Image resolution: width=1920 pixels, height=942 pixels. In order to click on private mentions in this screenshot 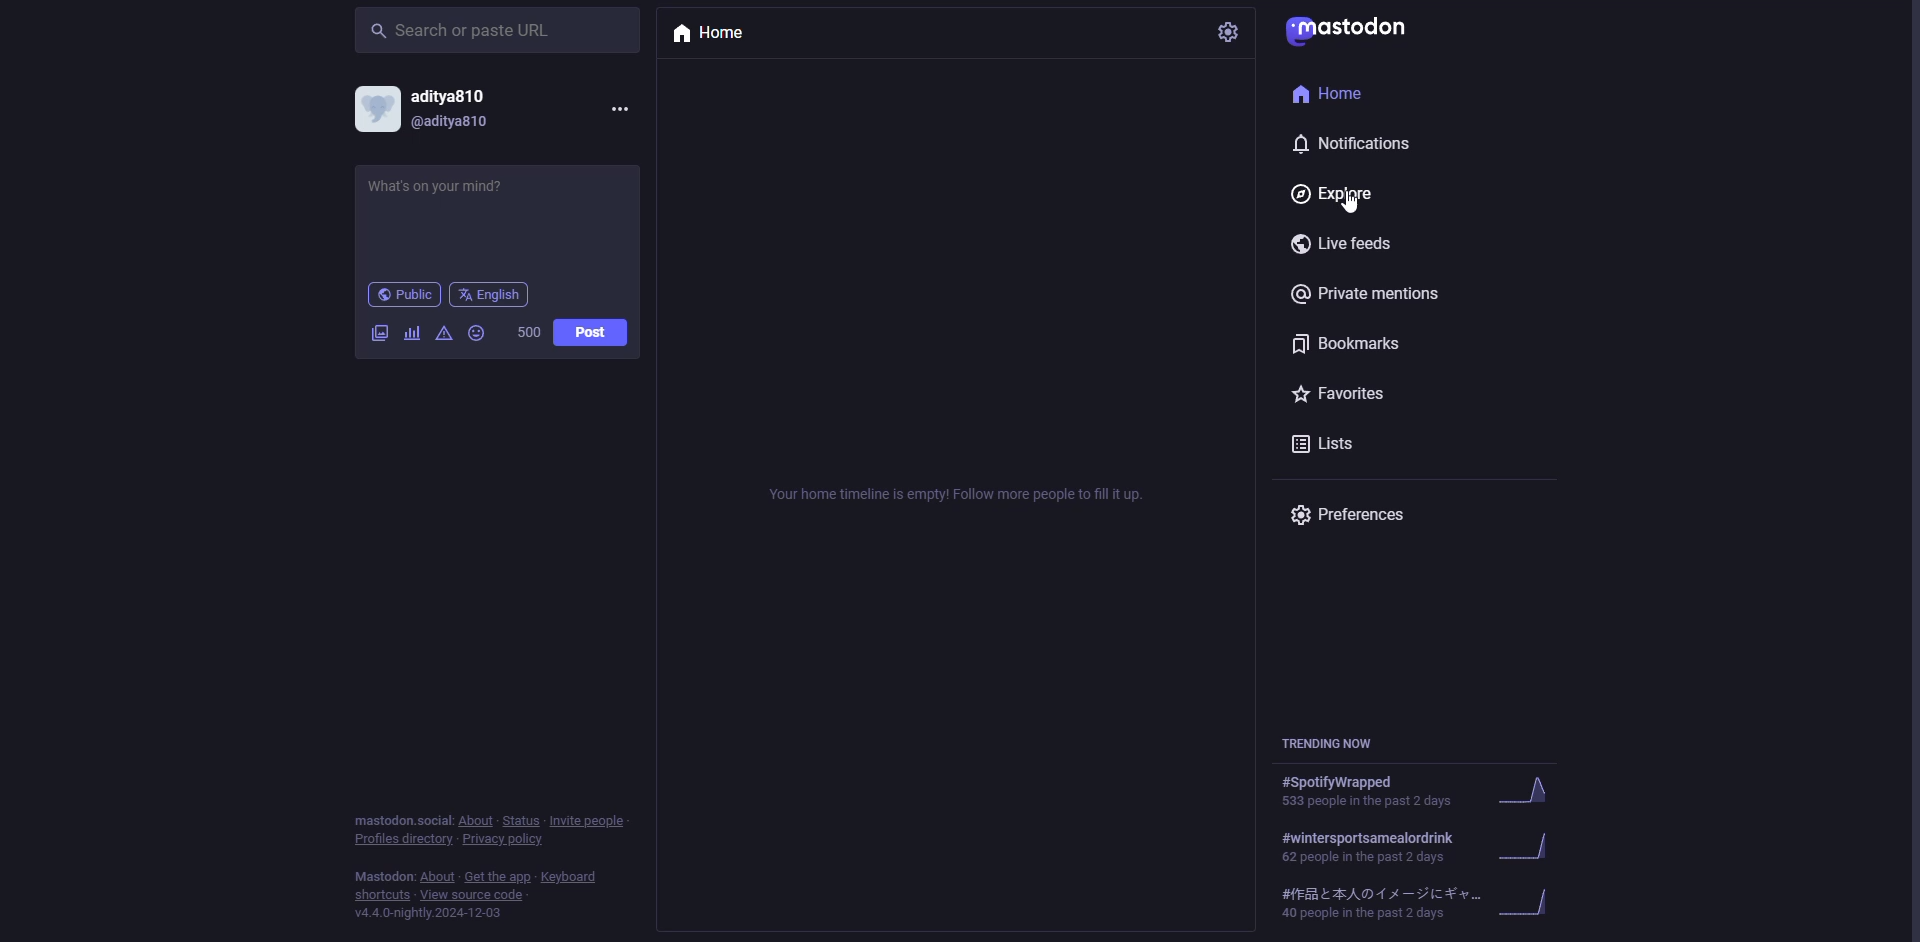, I will do `click(1372, 295)`.